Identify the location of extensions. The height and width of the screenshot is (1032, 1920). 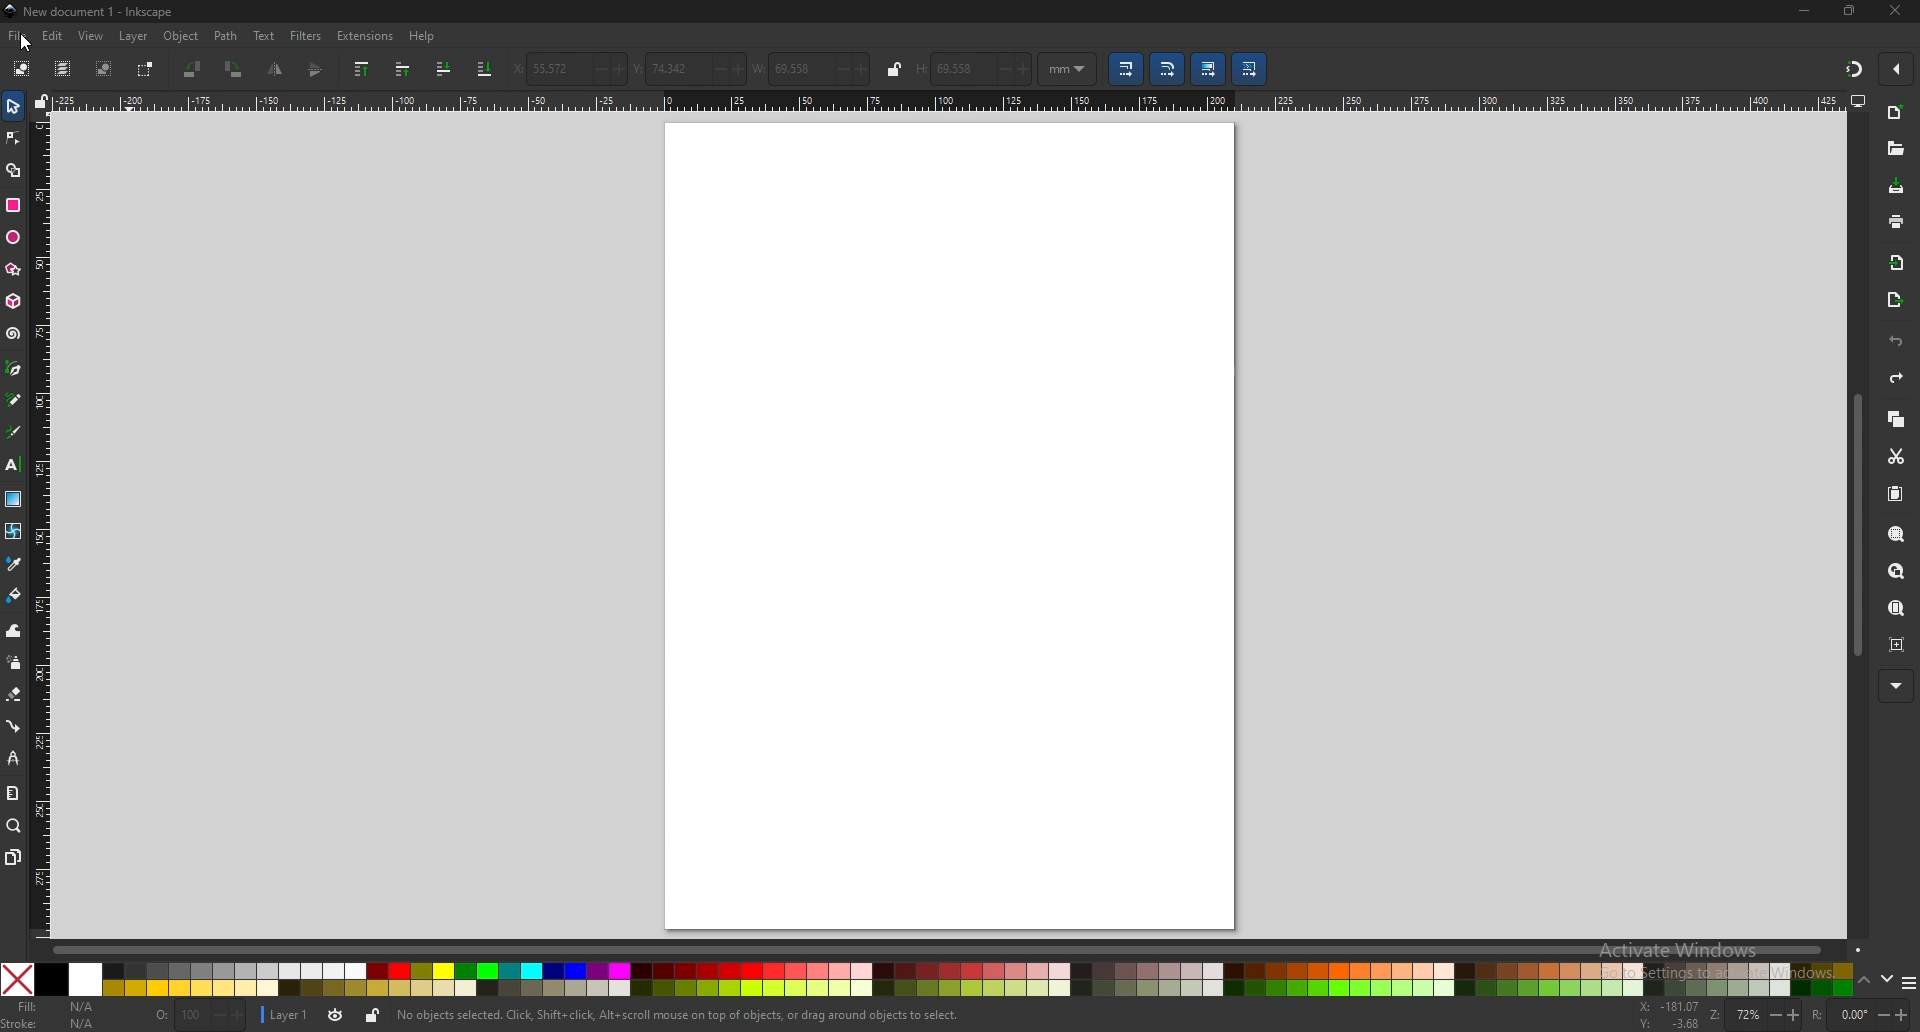
(364, 37).